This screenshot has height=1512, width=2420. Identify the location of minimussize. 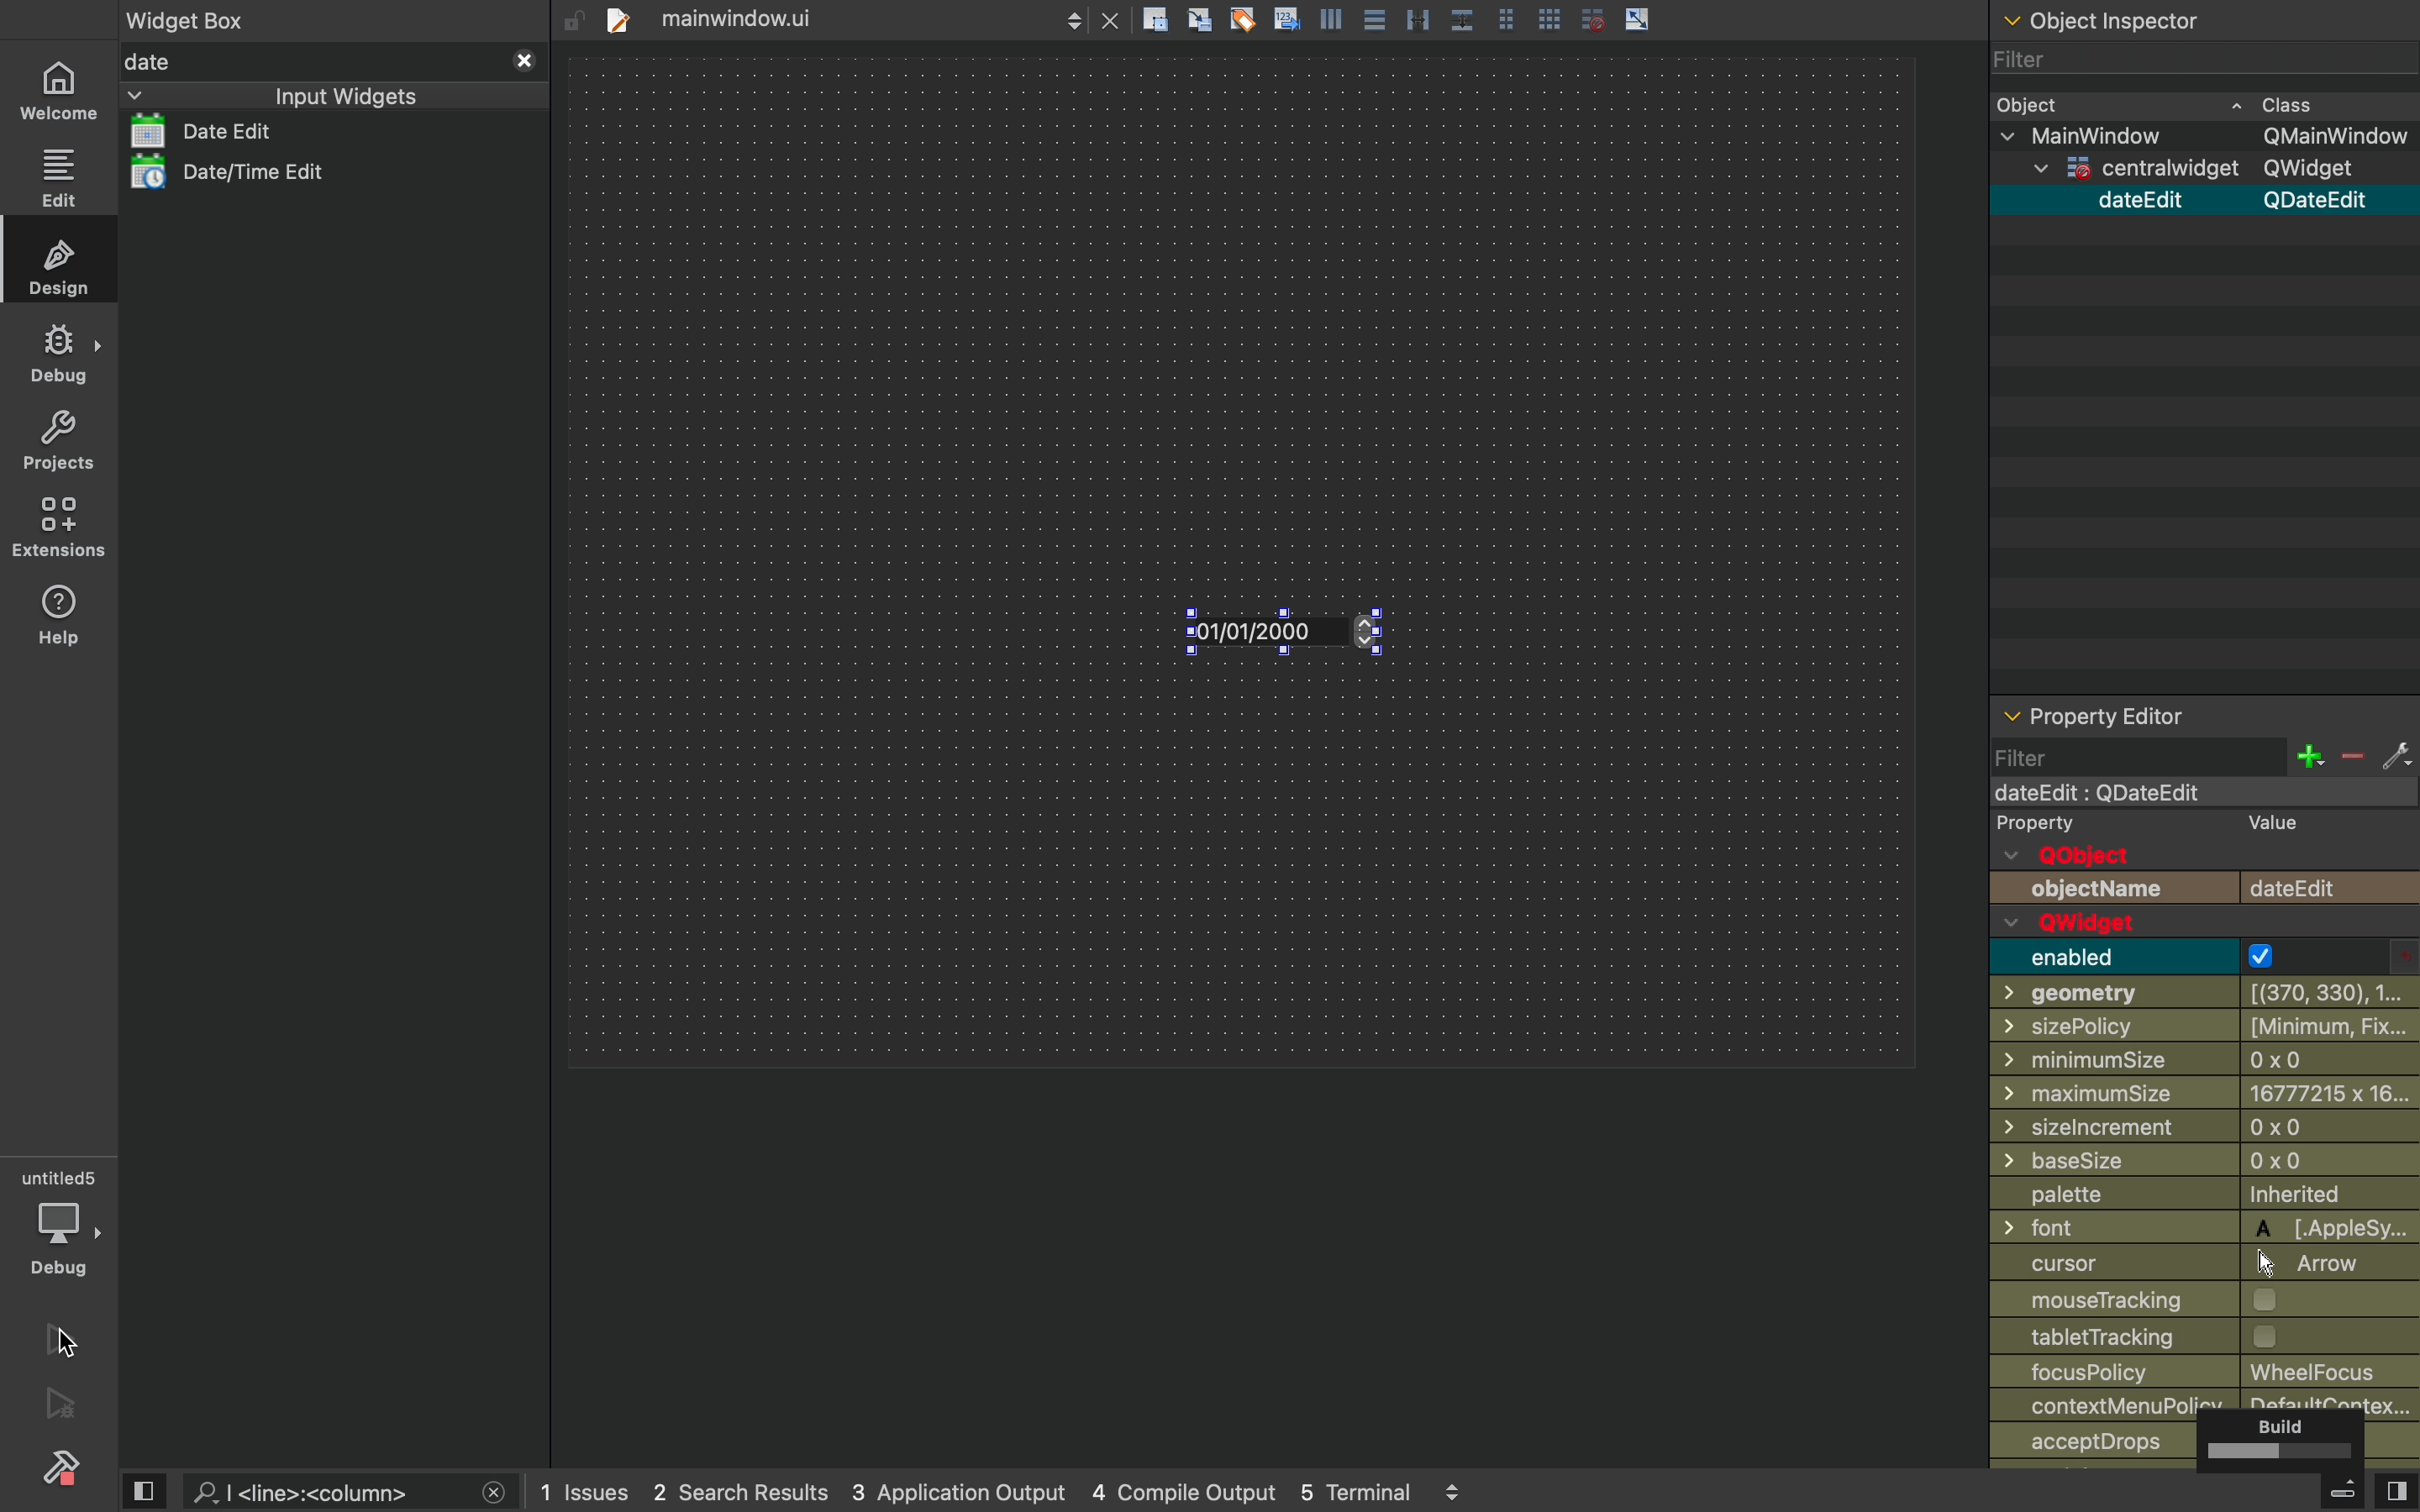
(2195, 1062).